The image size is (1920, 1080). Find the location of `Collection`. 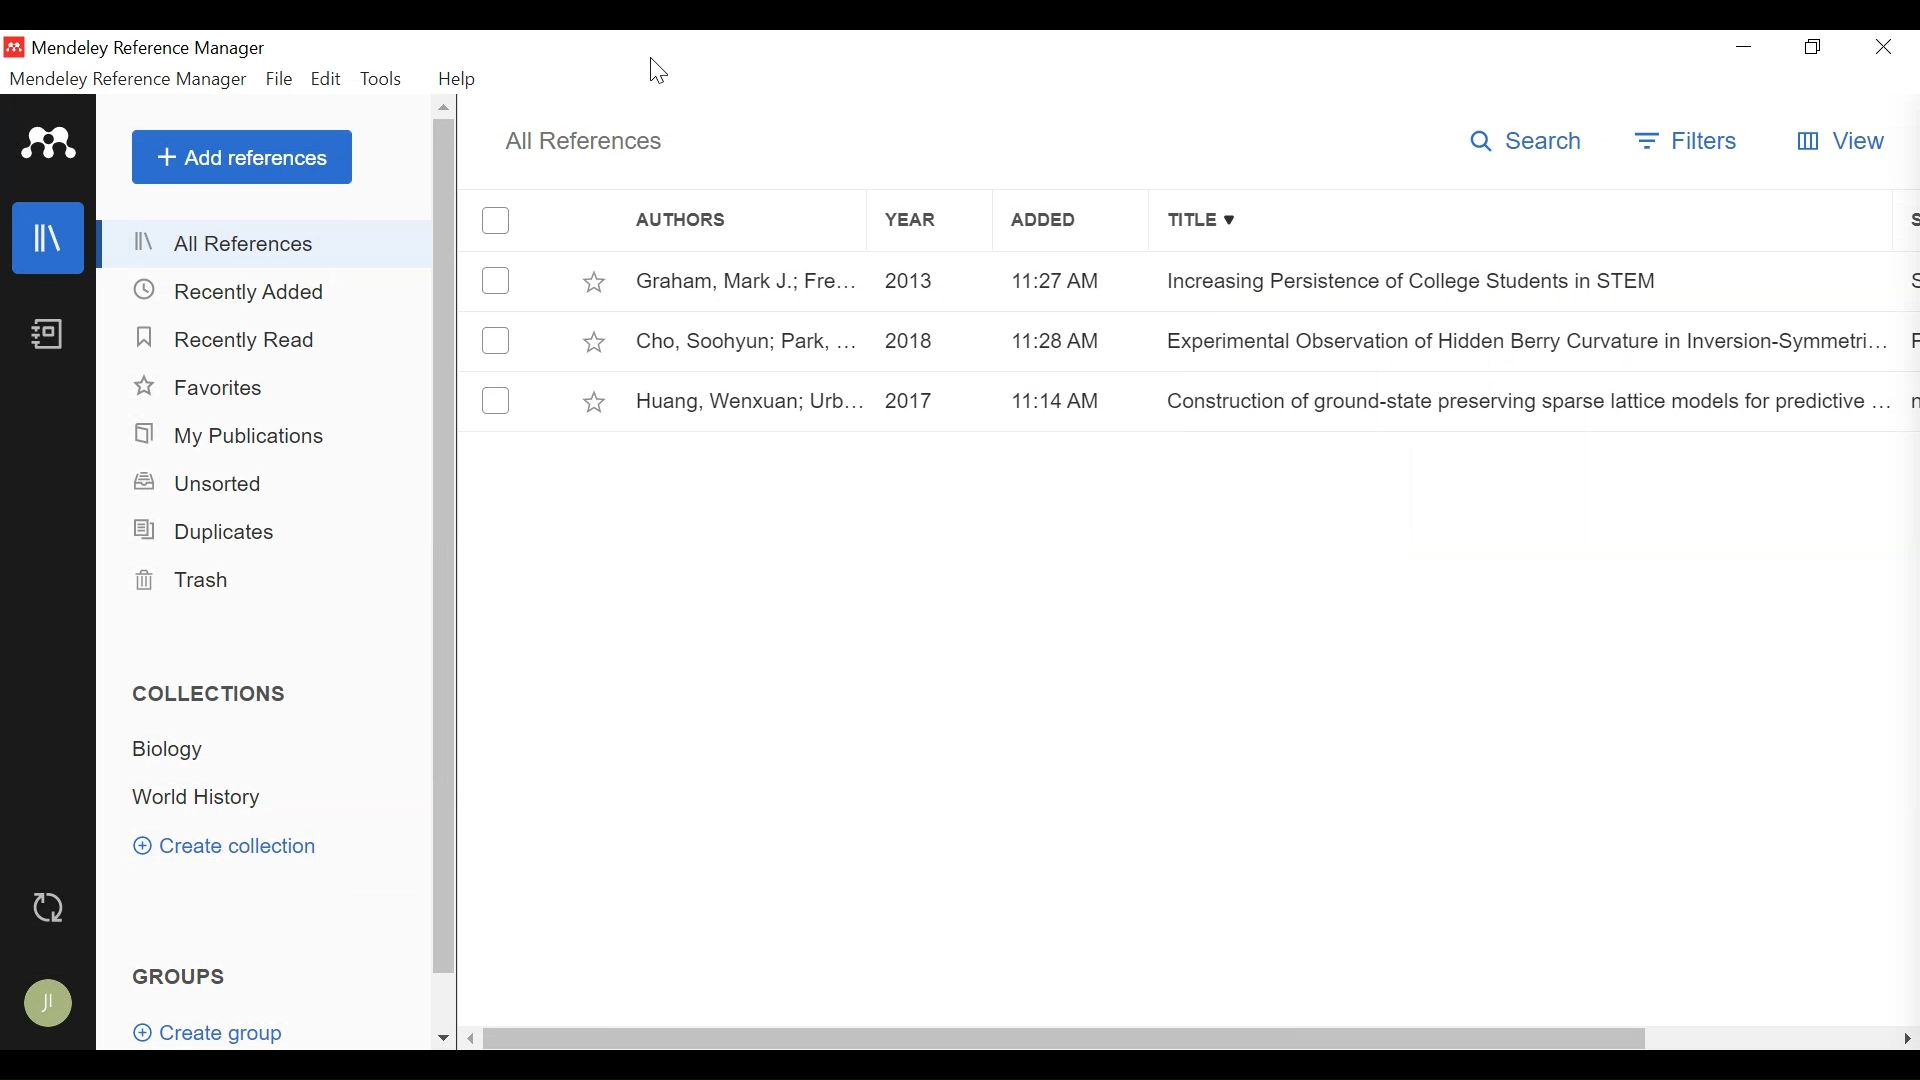

Collection is located at coordinates (200, 799).